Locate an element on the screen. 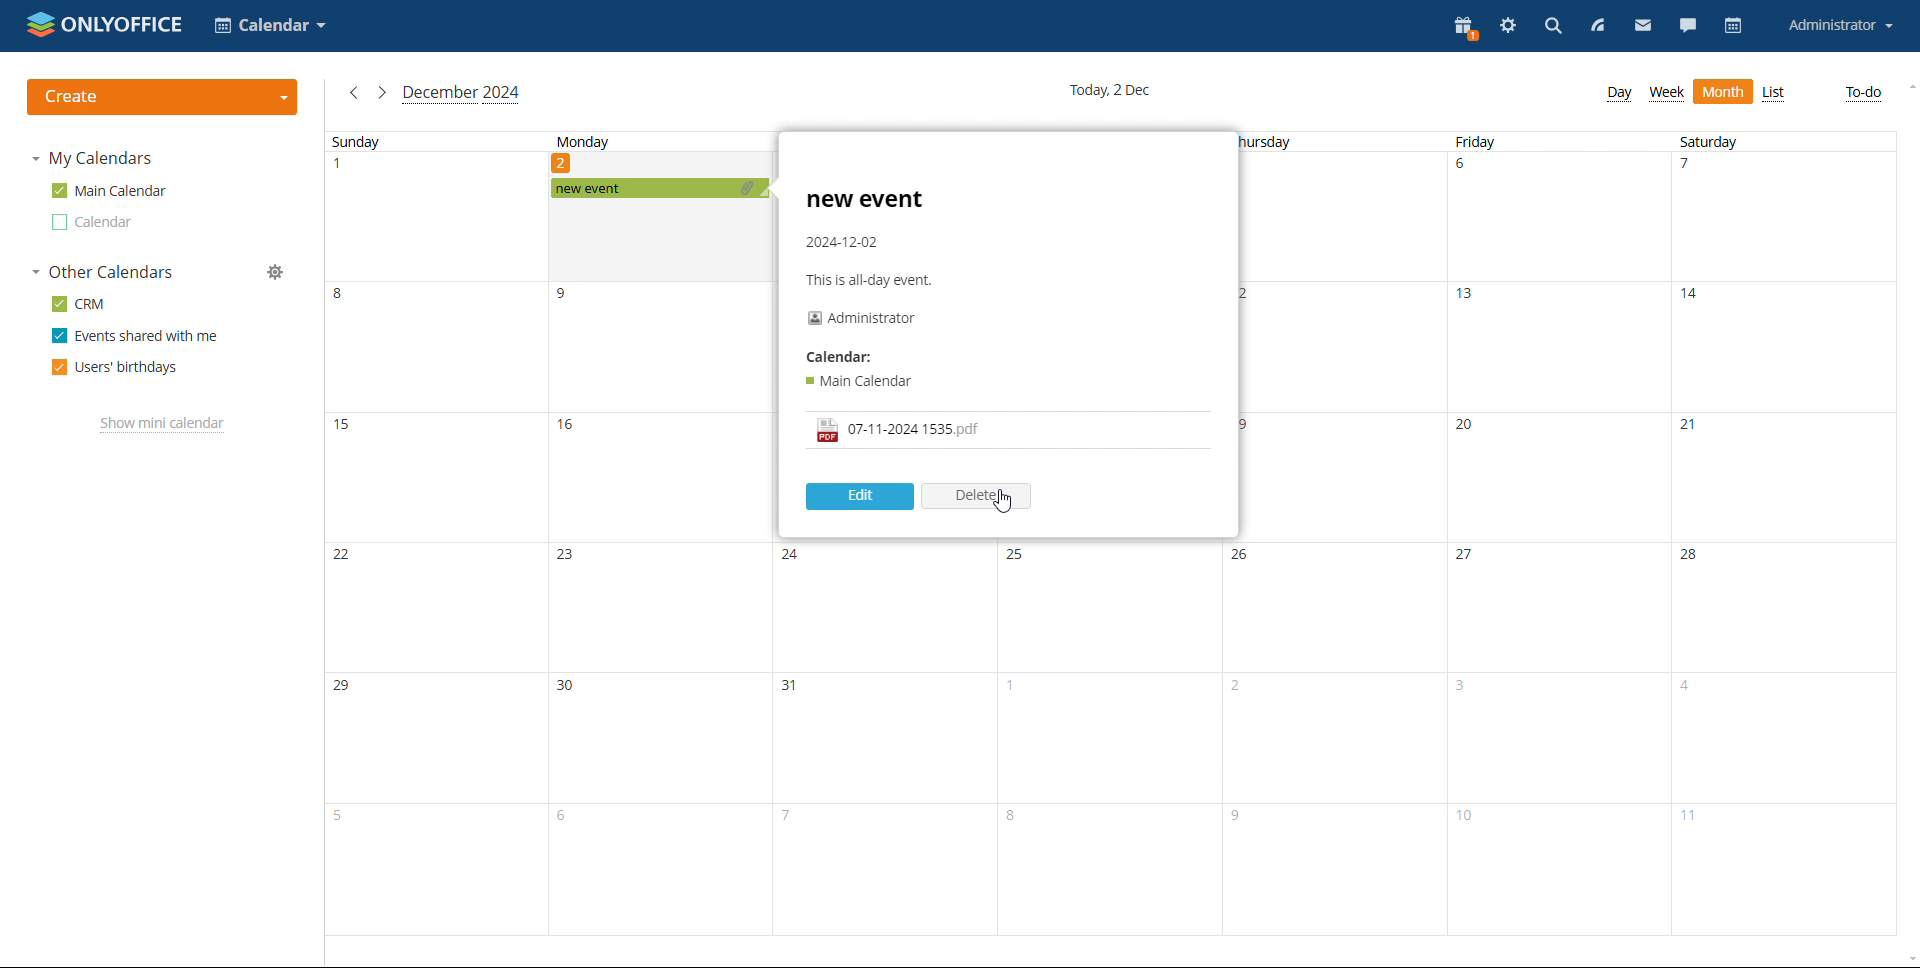 Image resolution: width=1920 pixels, height=968 pixels. 29 is located at coordinates (346, 688).